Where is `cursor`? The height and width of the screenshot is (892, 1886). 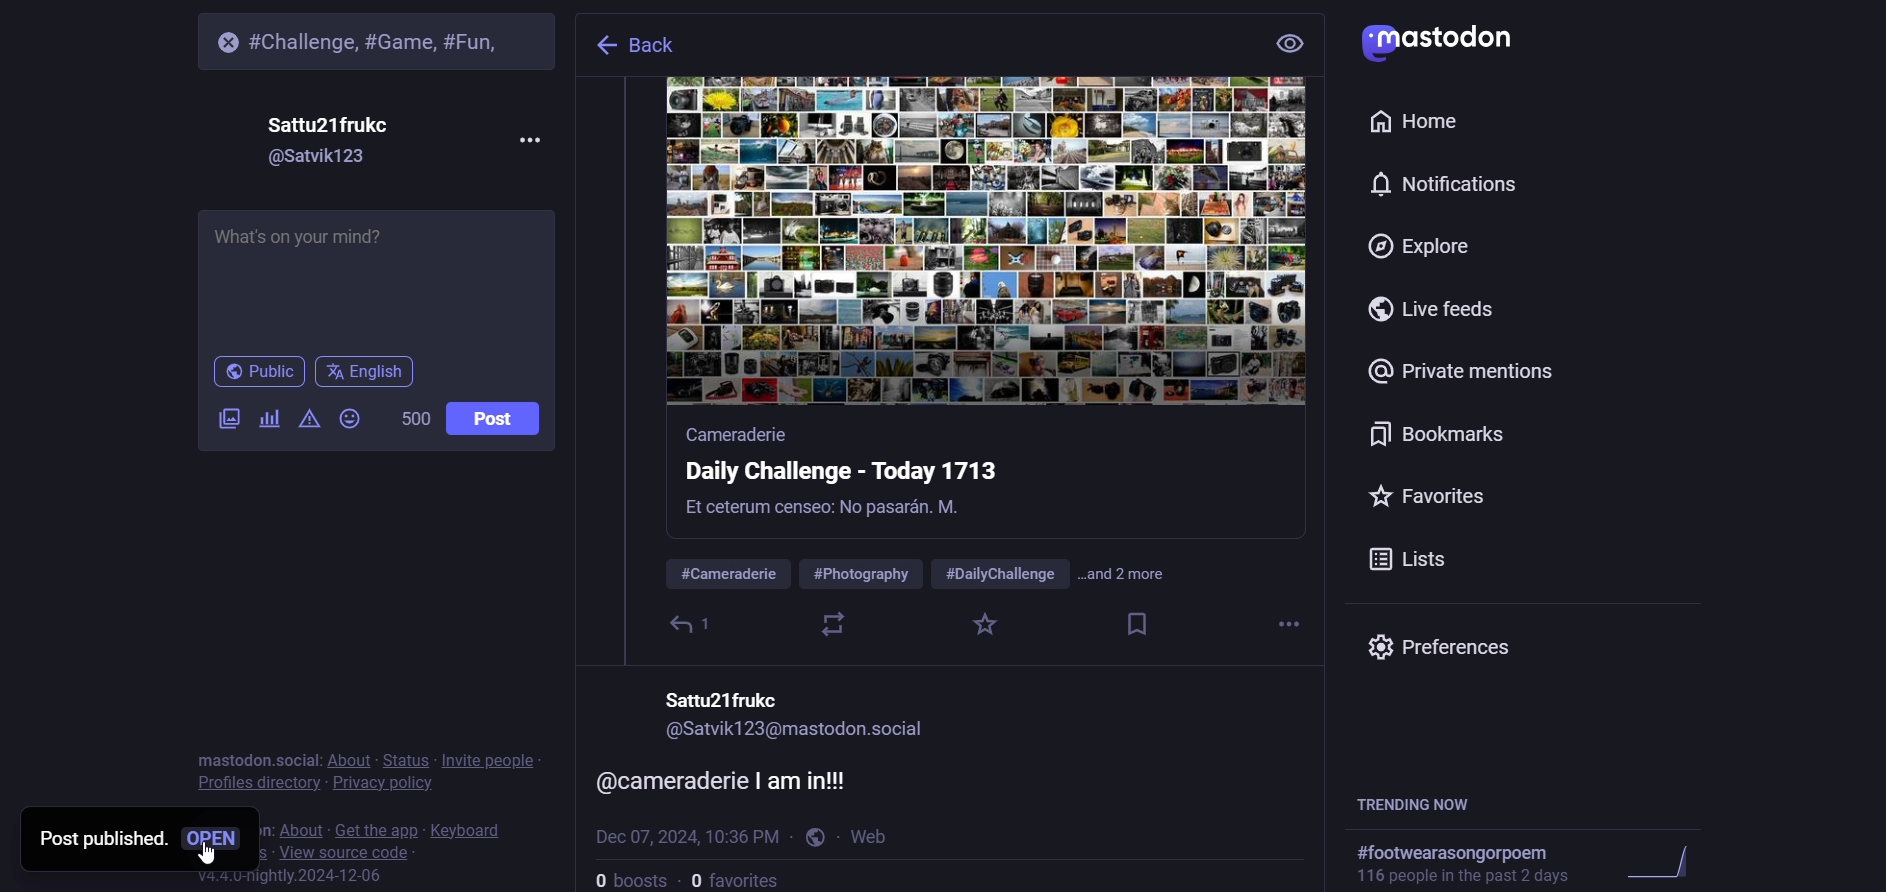
cursor is located at coordinates (212, 858).